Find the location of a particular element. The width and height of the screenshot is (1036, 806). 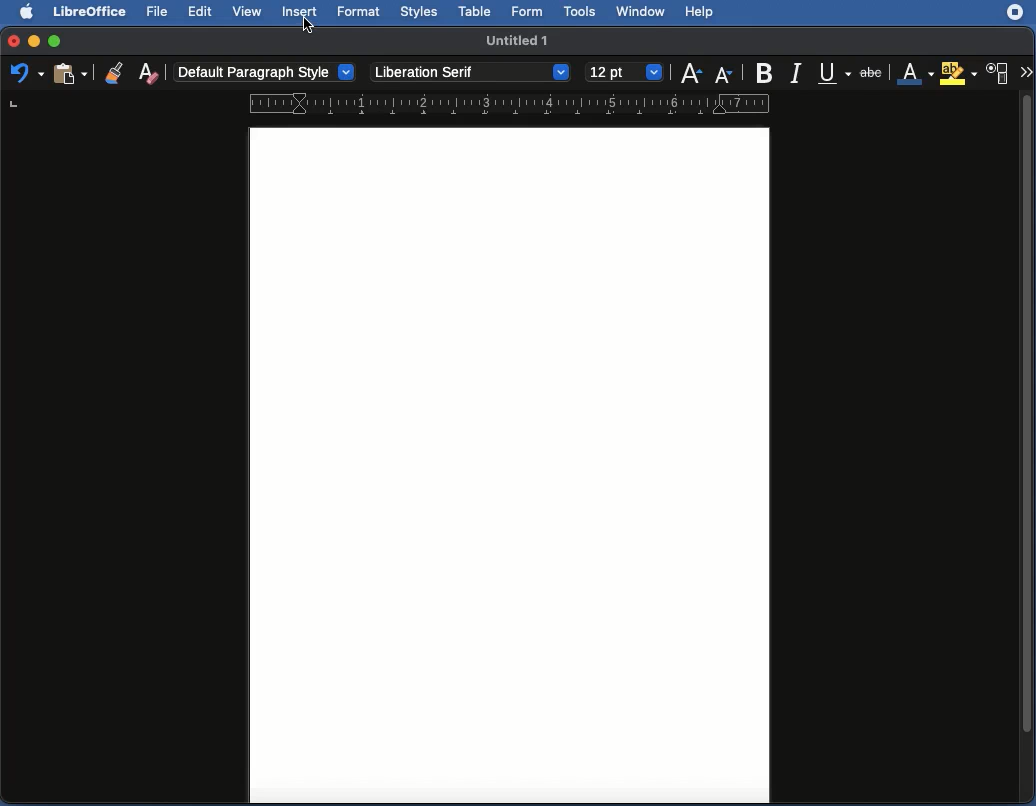

Window is located at coordinates (642, 12).